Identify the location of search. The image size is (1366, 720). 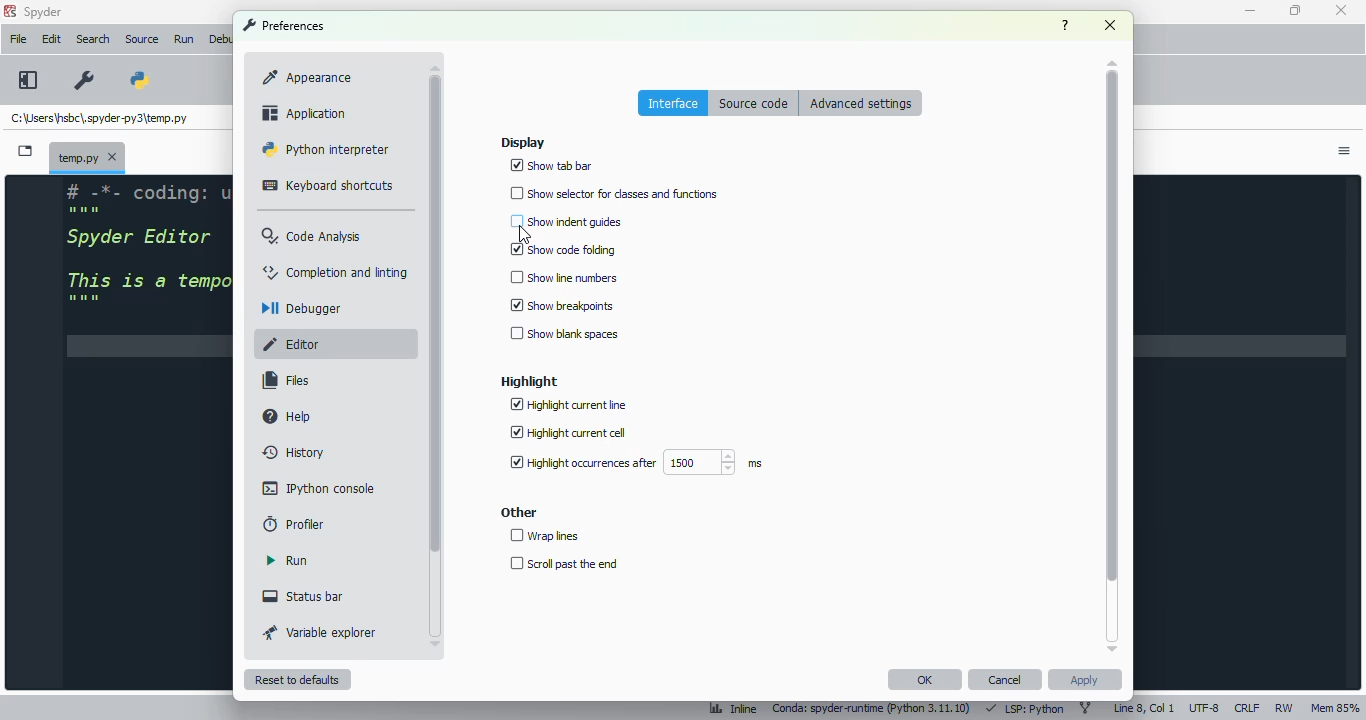
(93, 39).